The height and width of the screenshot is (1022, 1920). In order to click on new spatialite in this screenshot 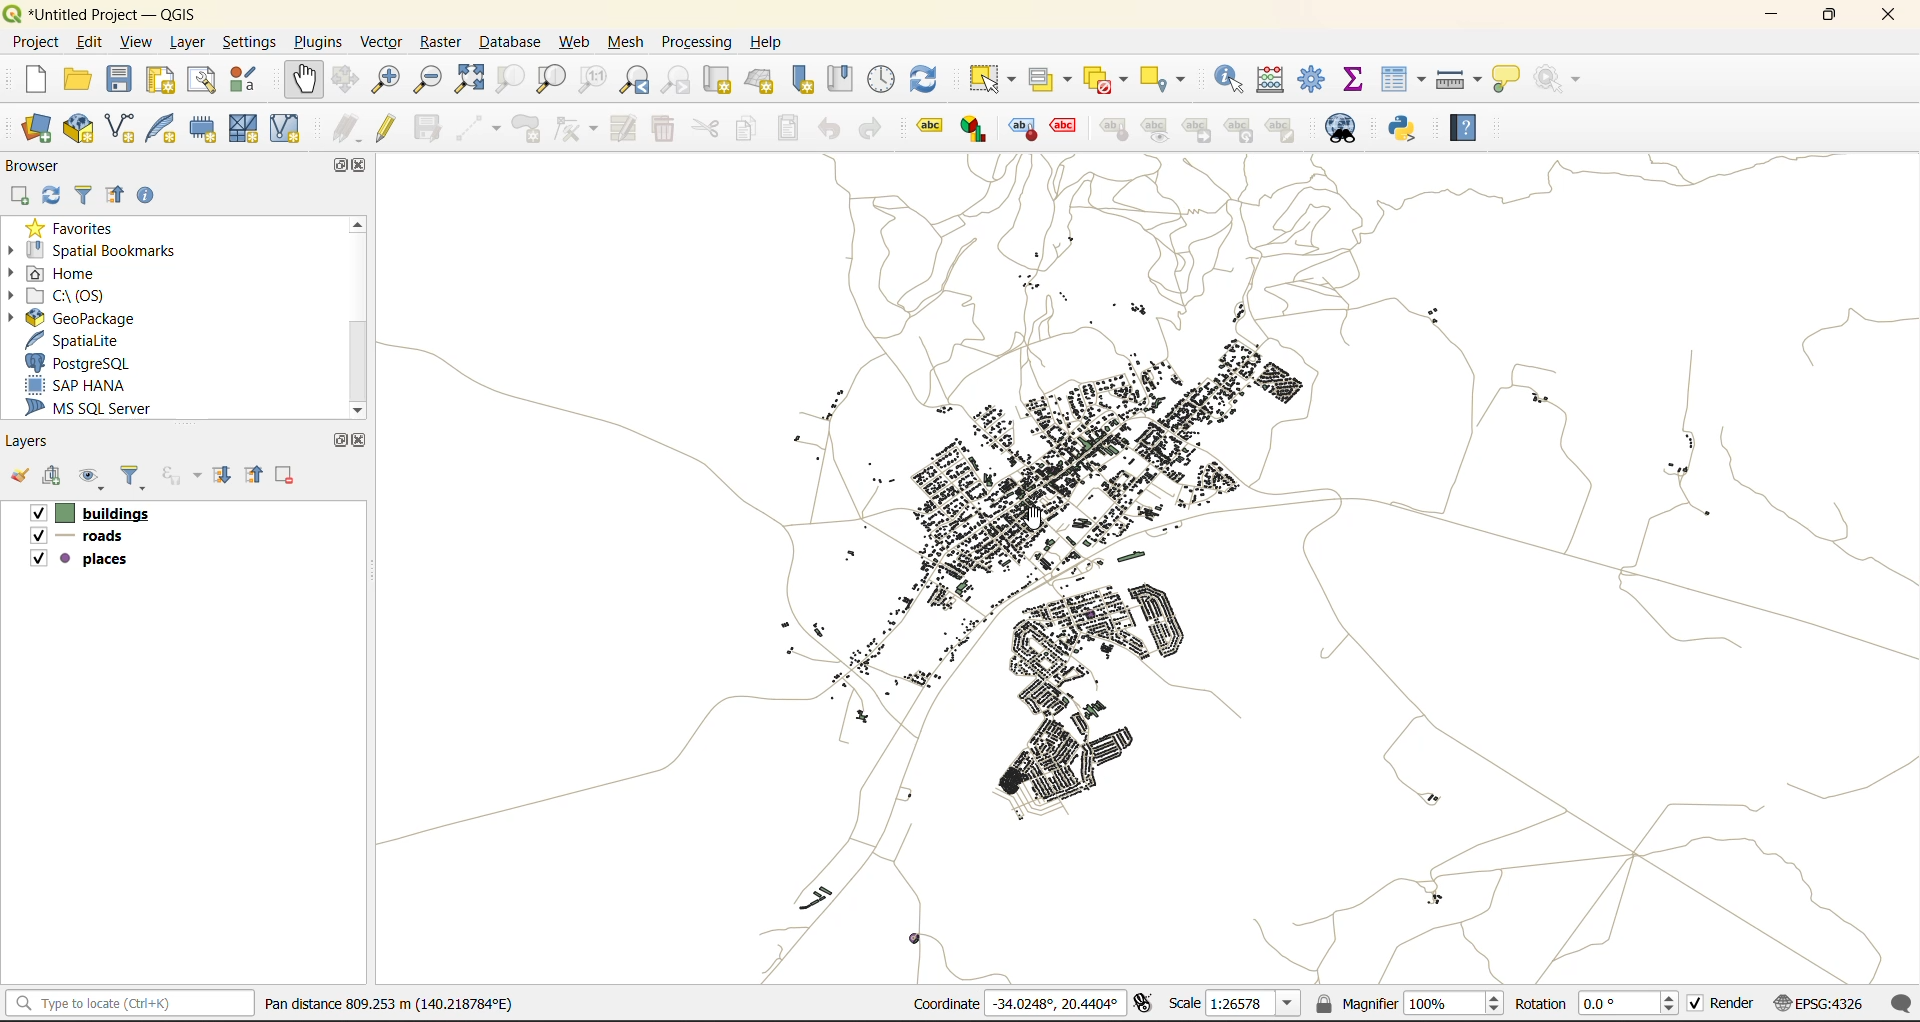, I will do `click(162, 127)`.